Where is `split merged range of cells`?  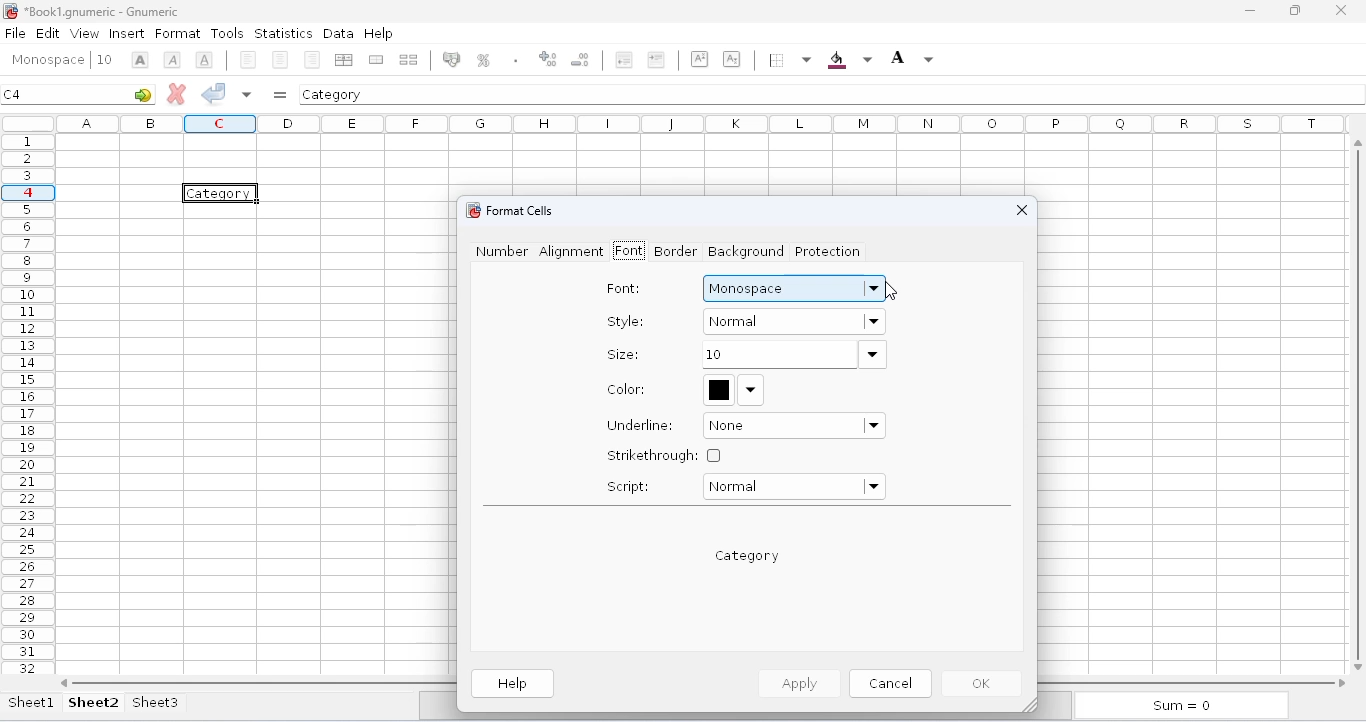 split merged range of cells is located at coordinates (409, 59).